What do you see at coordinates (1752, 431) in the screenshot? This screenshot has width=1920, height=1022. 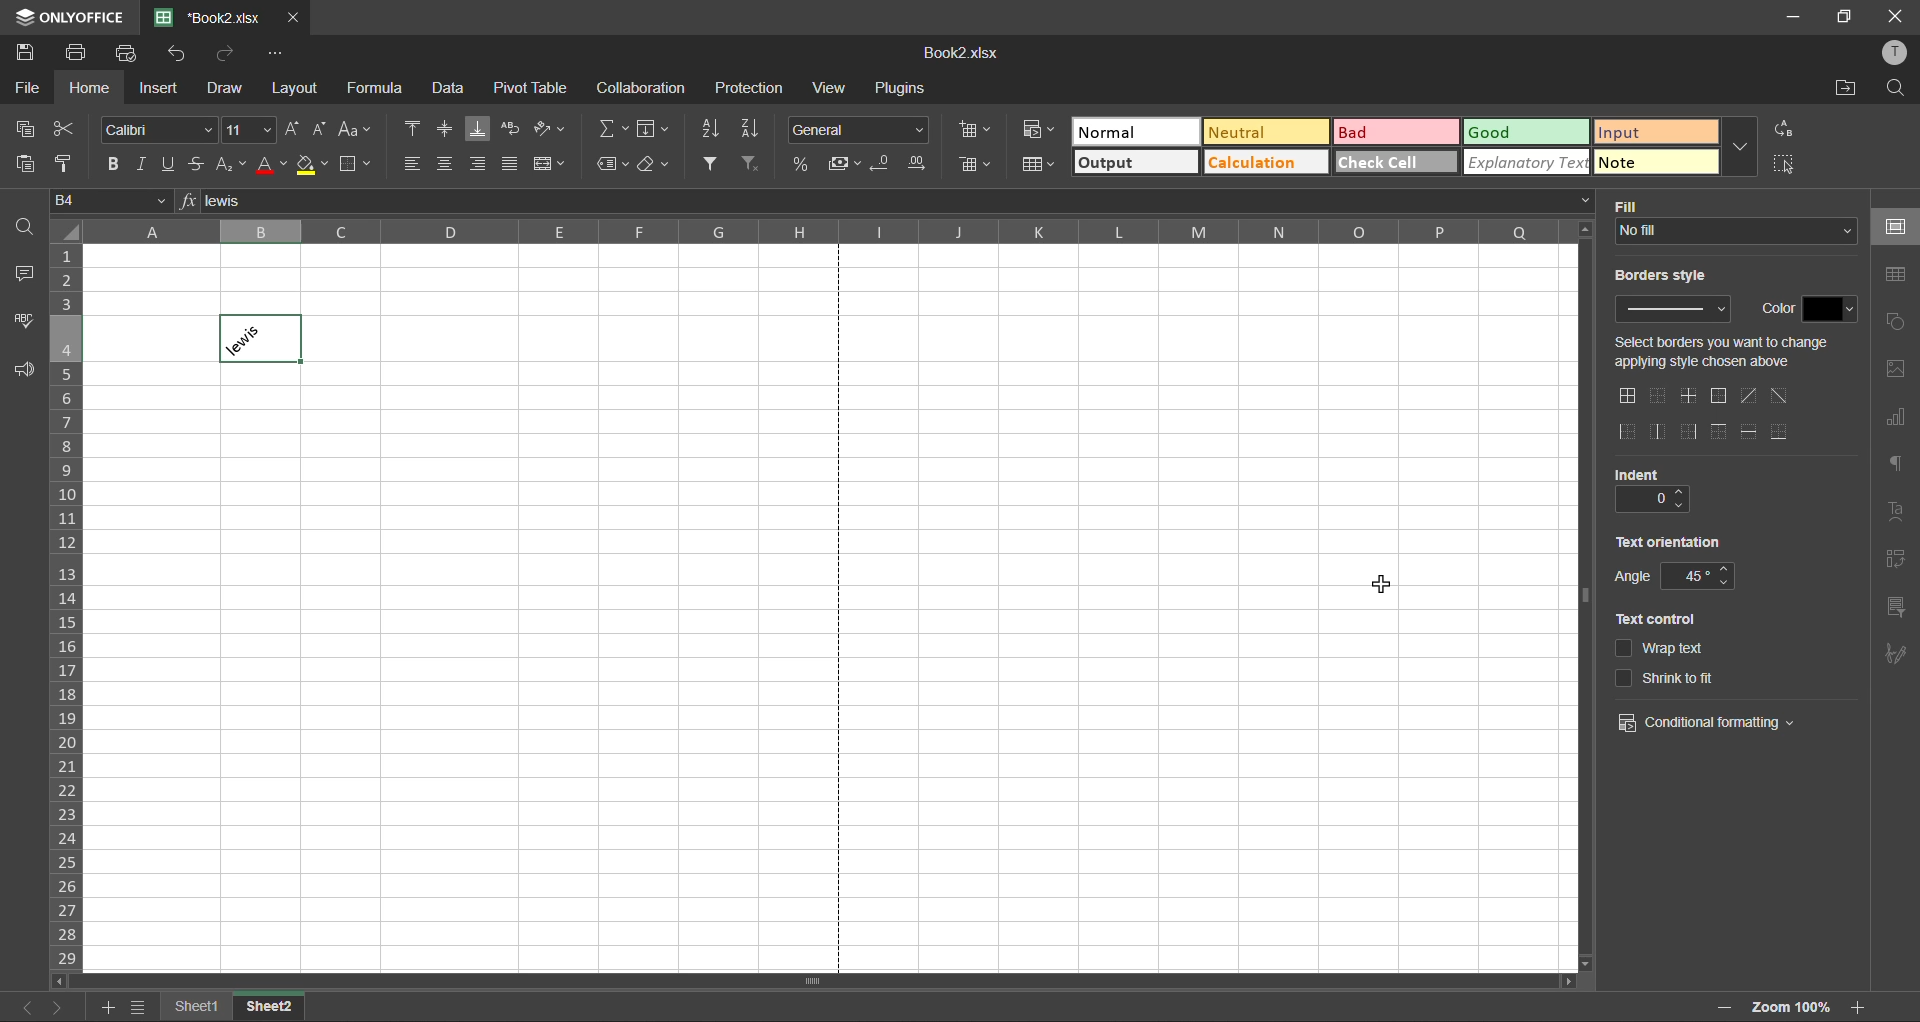 I see `horizontal inner lines only` at bounding box center [1752, 431].